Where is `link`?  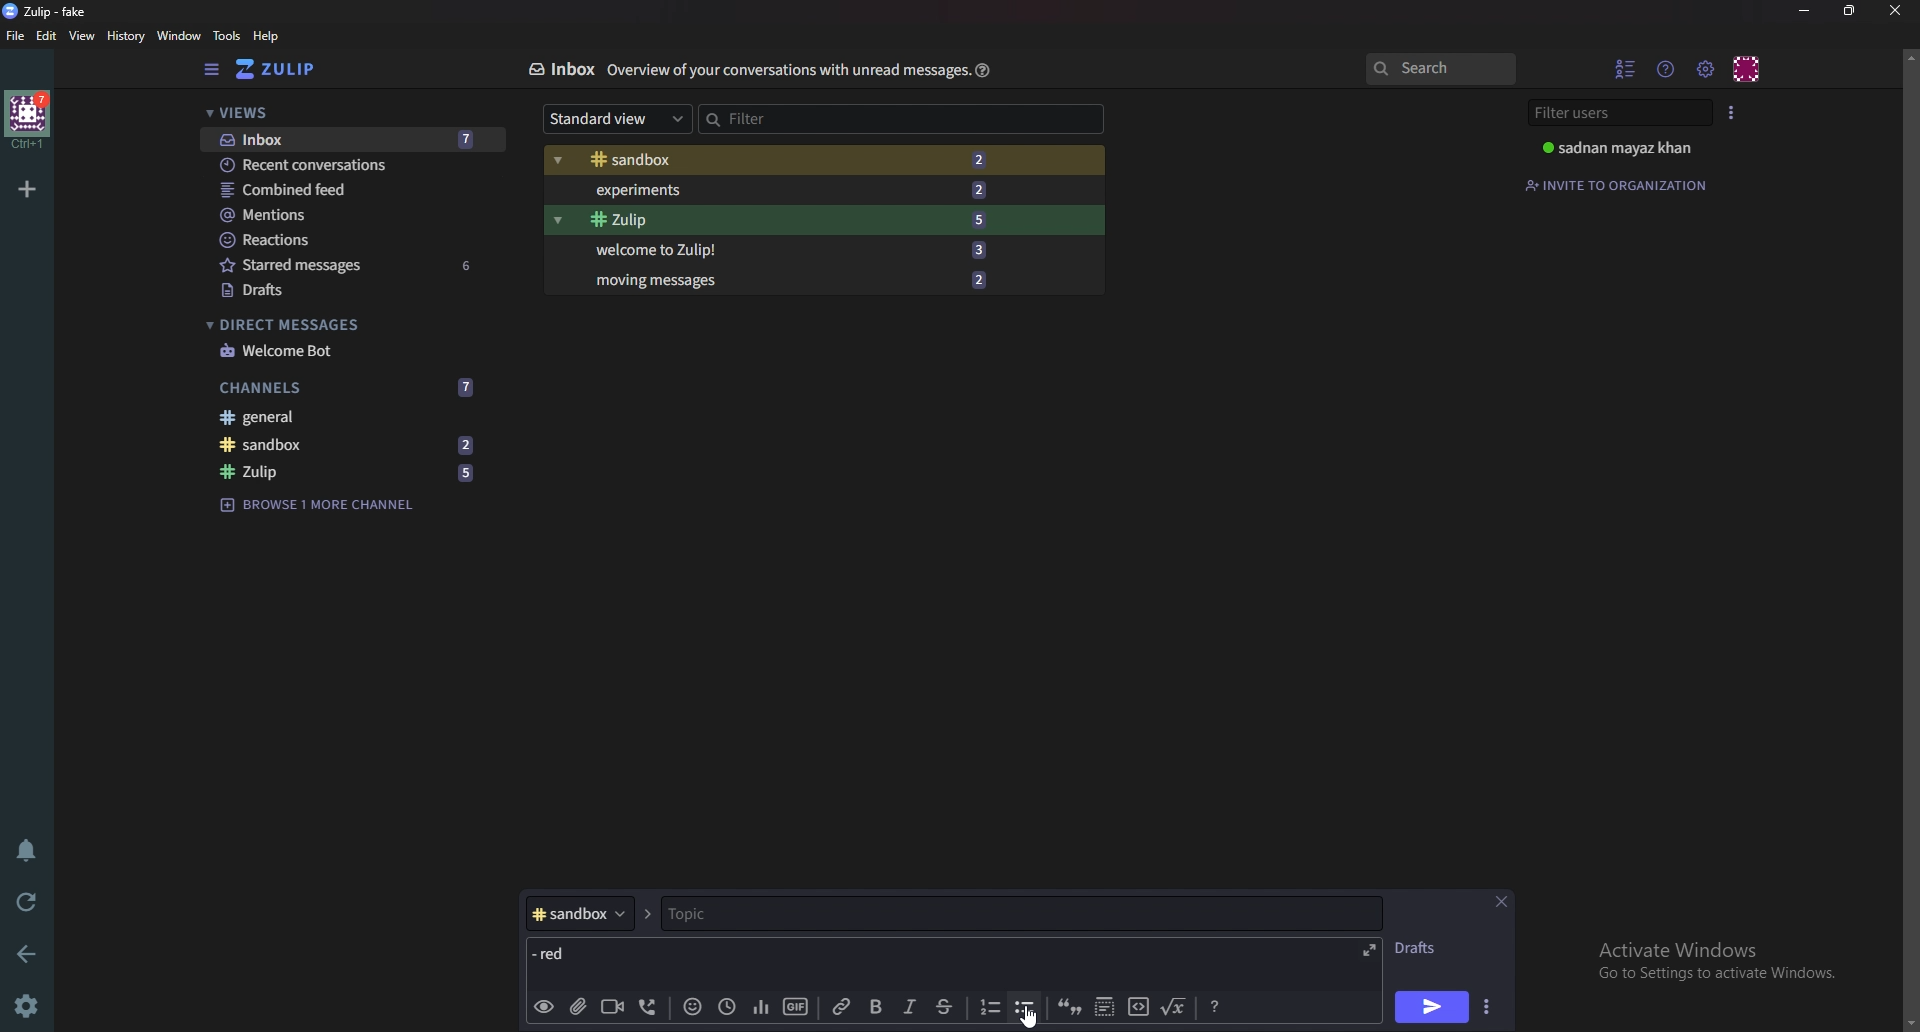 link is located at coordinates (845, 1007).